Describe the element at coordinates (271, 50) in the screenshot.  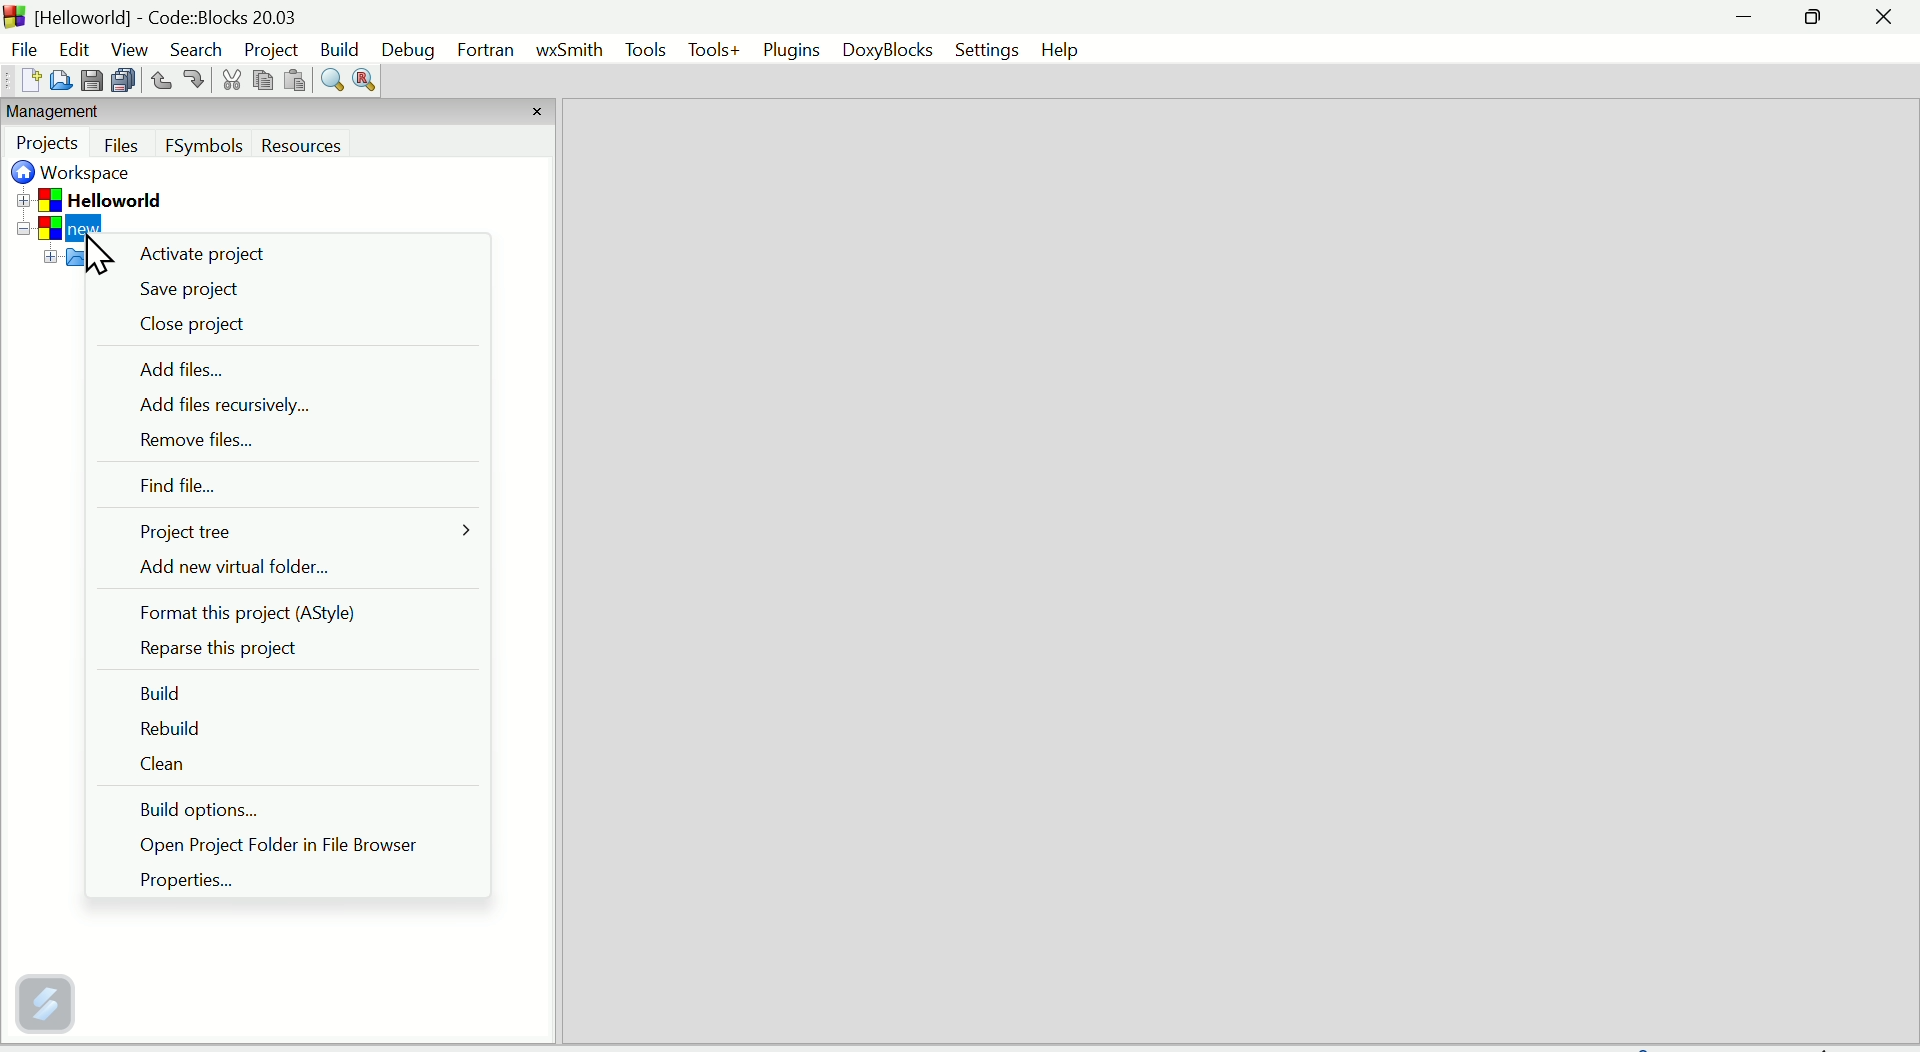
I see `Project` at that location.